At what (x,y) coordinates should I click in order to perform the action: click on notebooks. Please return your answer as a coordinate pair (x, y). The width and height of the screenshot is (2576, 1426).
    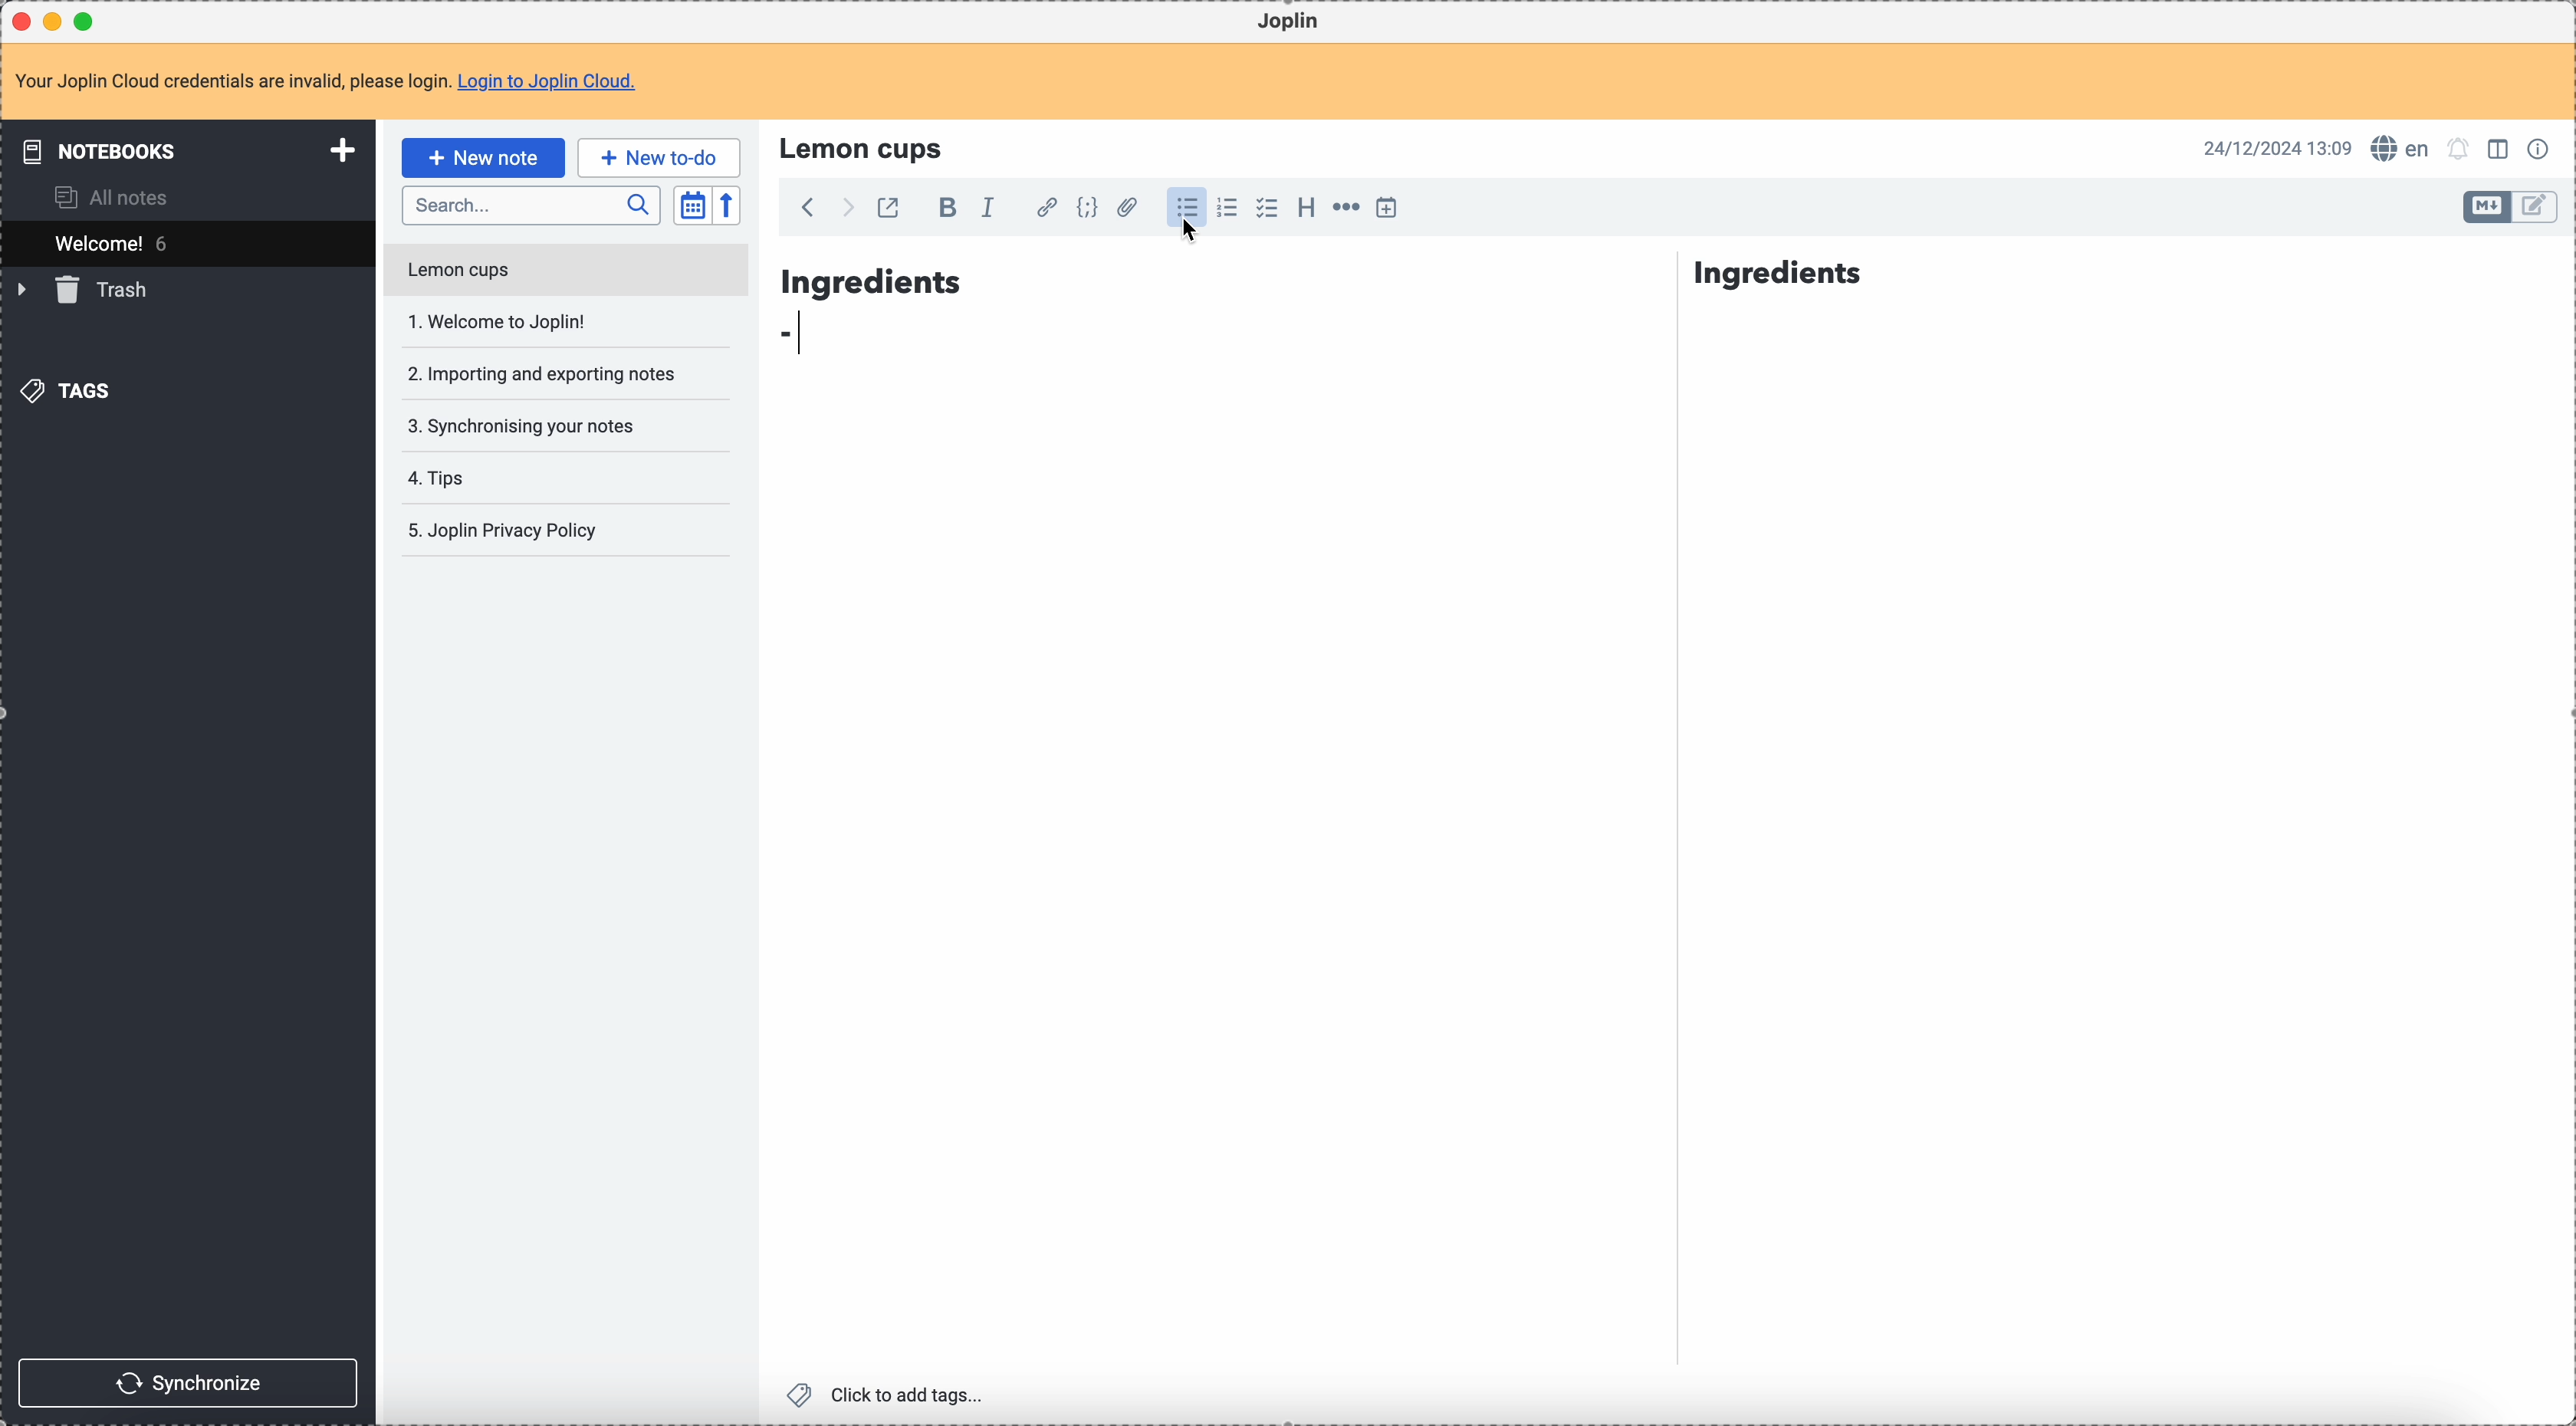
    Looking at the image, I should click on (192, 150).